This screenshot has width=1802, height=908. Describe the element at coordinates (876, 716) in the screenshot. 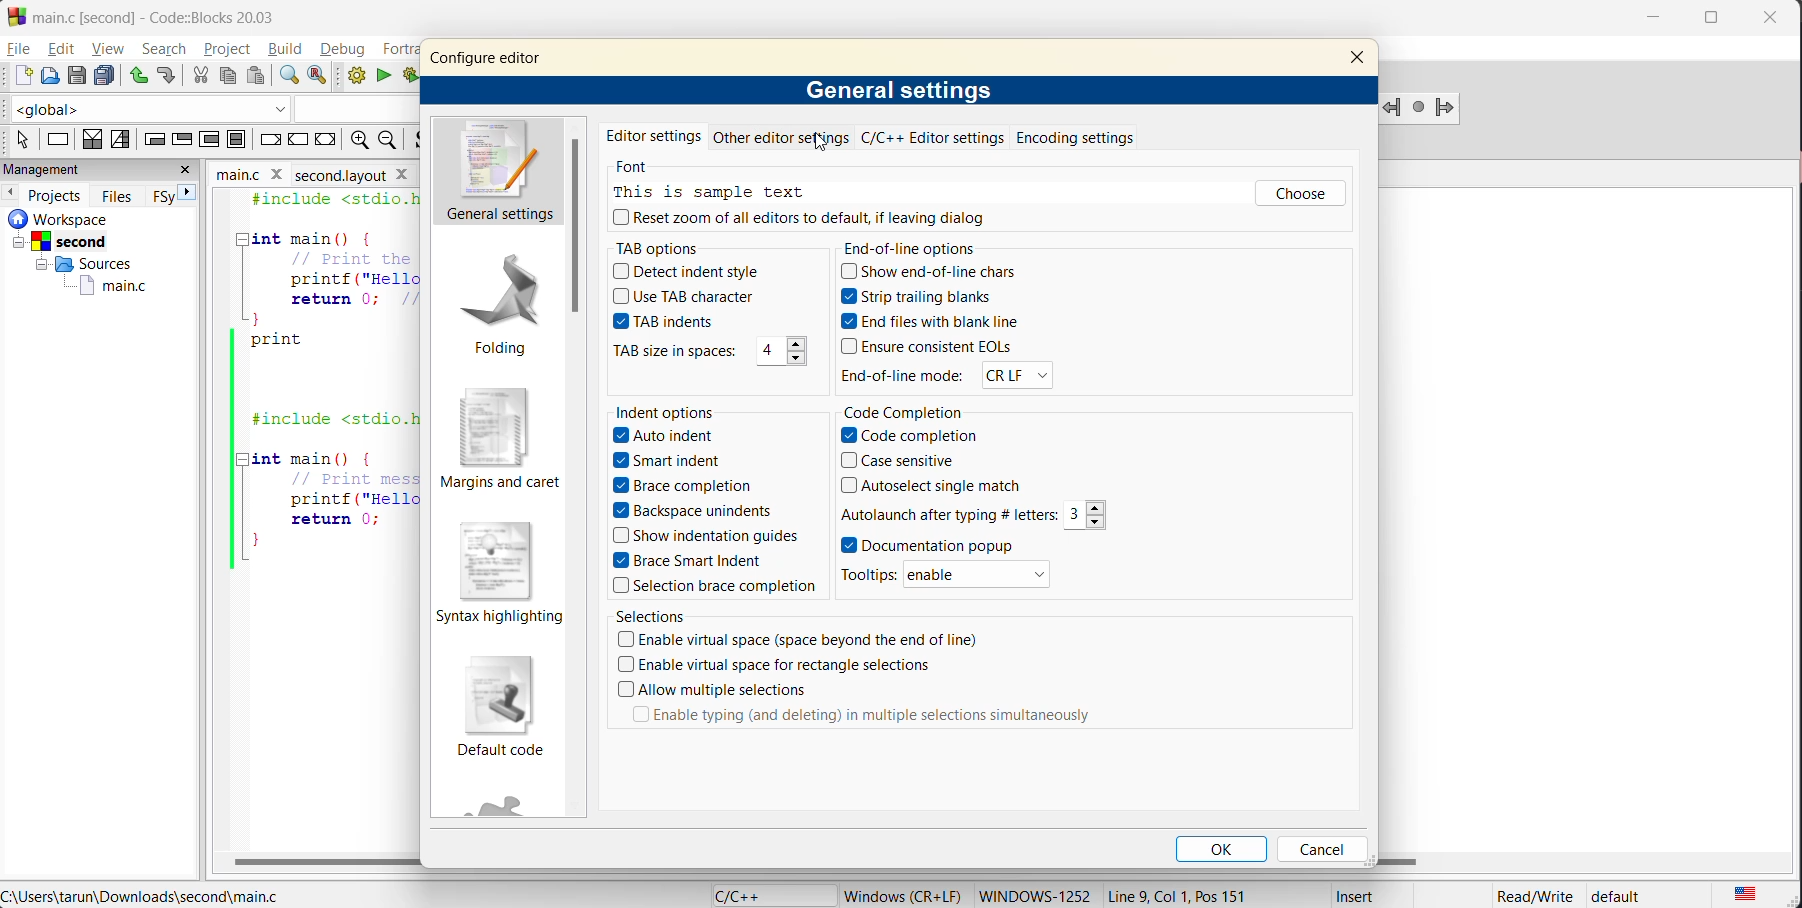

I see `Enable typing (and deleting) in multiple selections simultaneously` at that location.